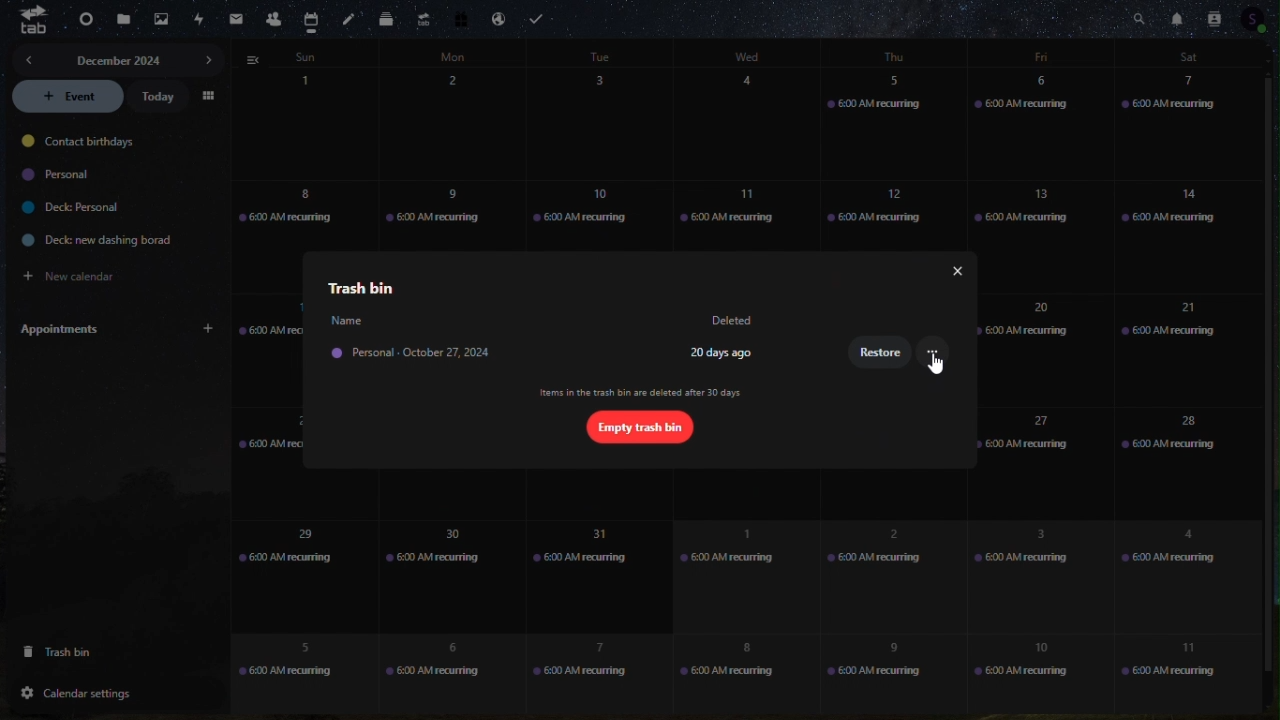  Describe the element at coordinates (1173, 17) in the screenshot. I see `notifications` at that location.